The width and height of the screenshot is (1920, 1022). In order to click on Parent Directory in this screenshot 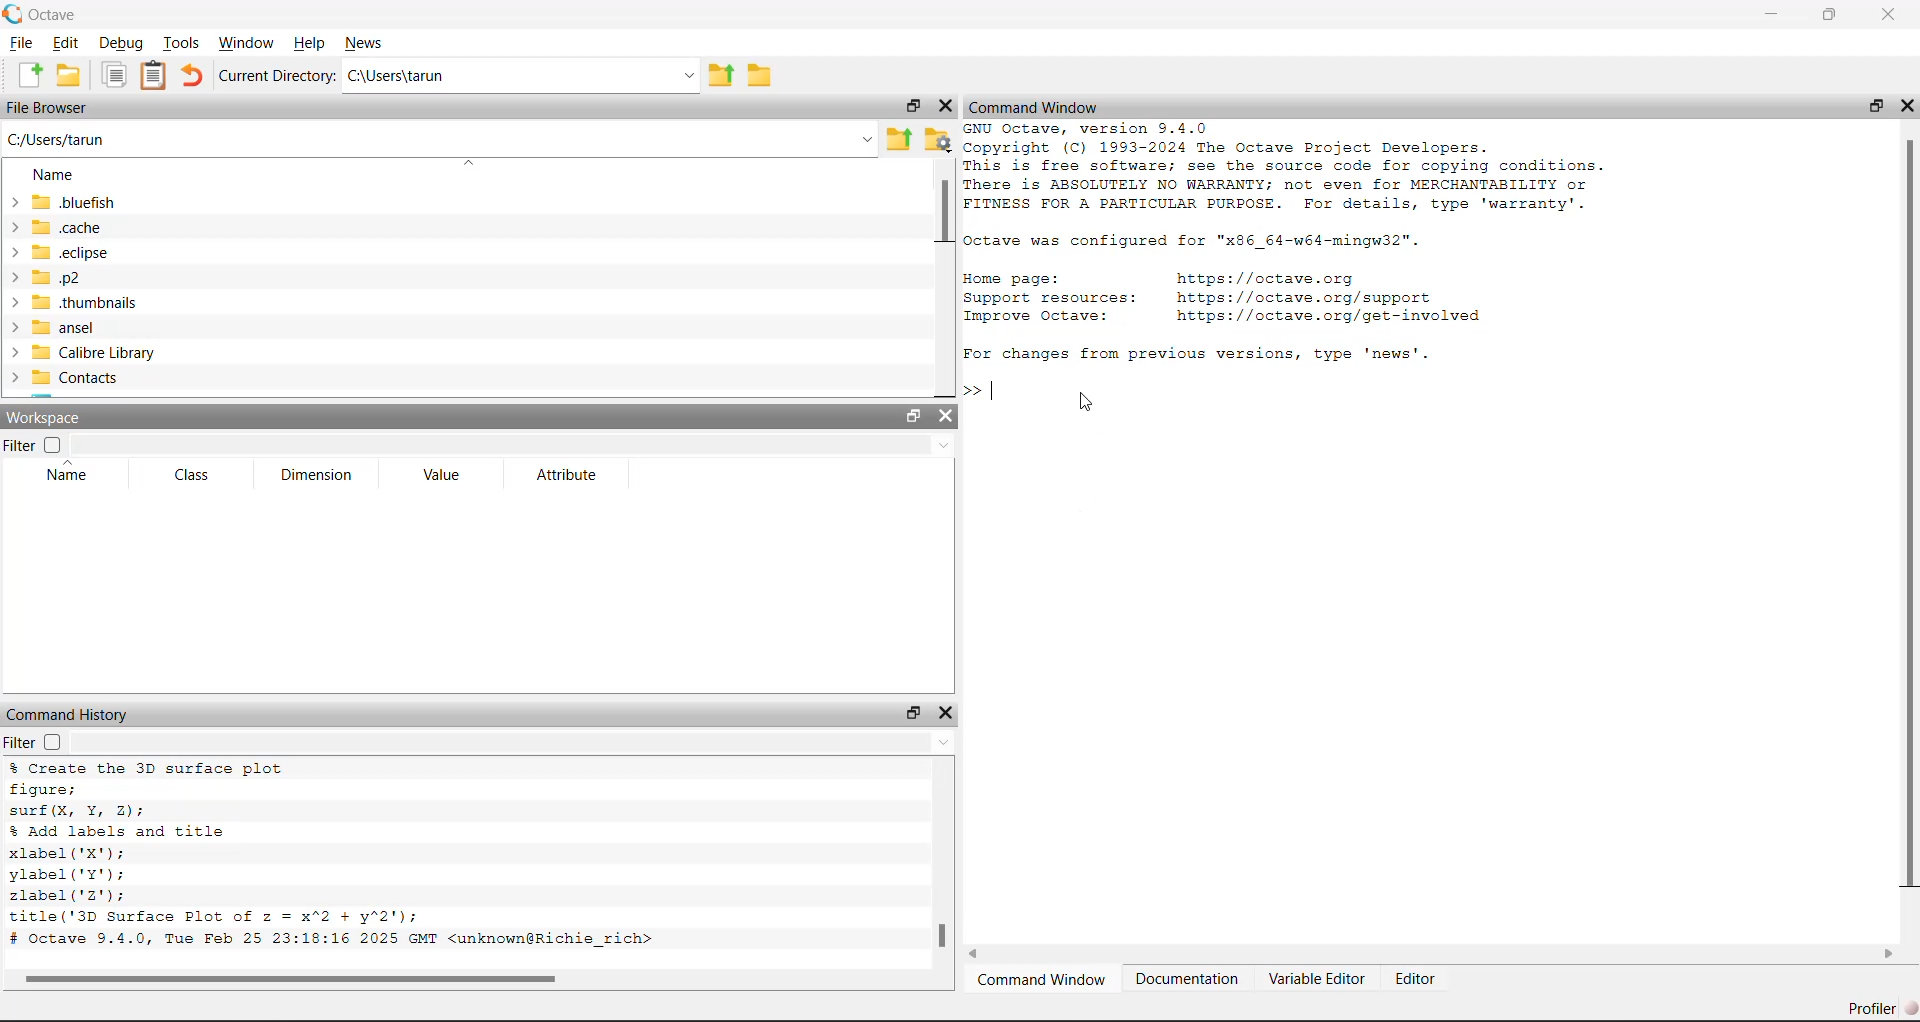, I will do `click(721, 74)`.